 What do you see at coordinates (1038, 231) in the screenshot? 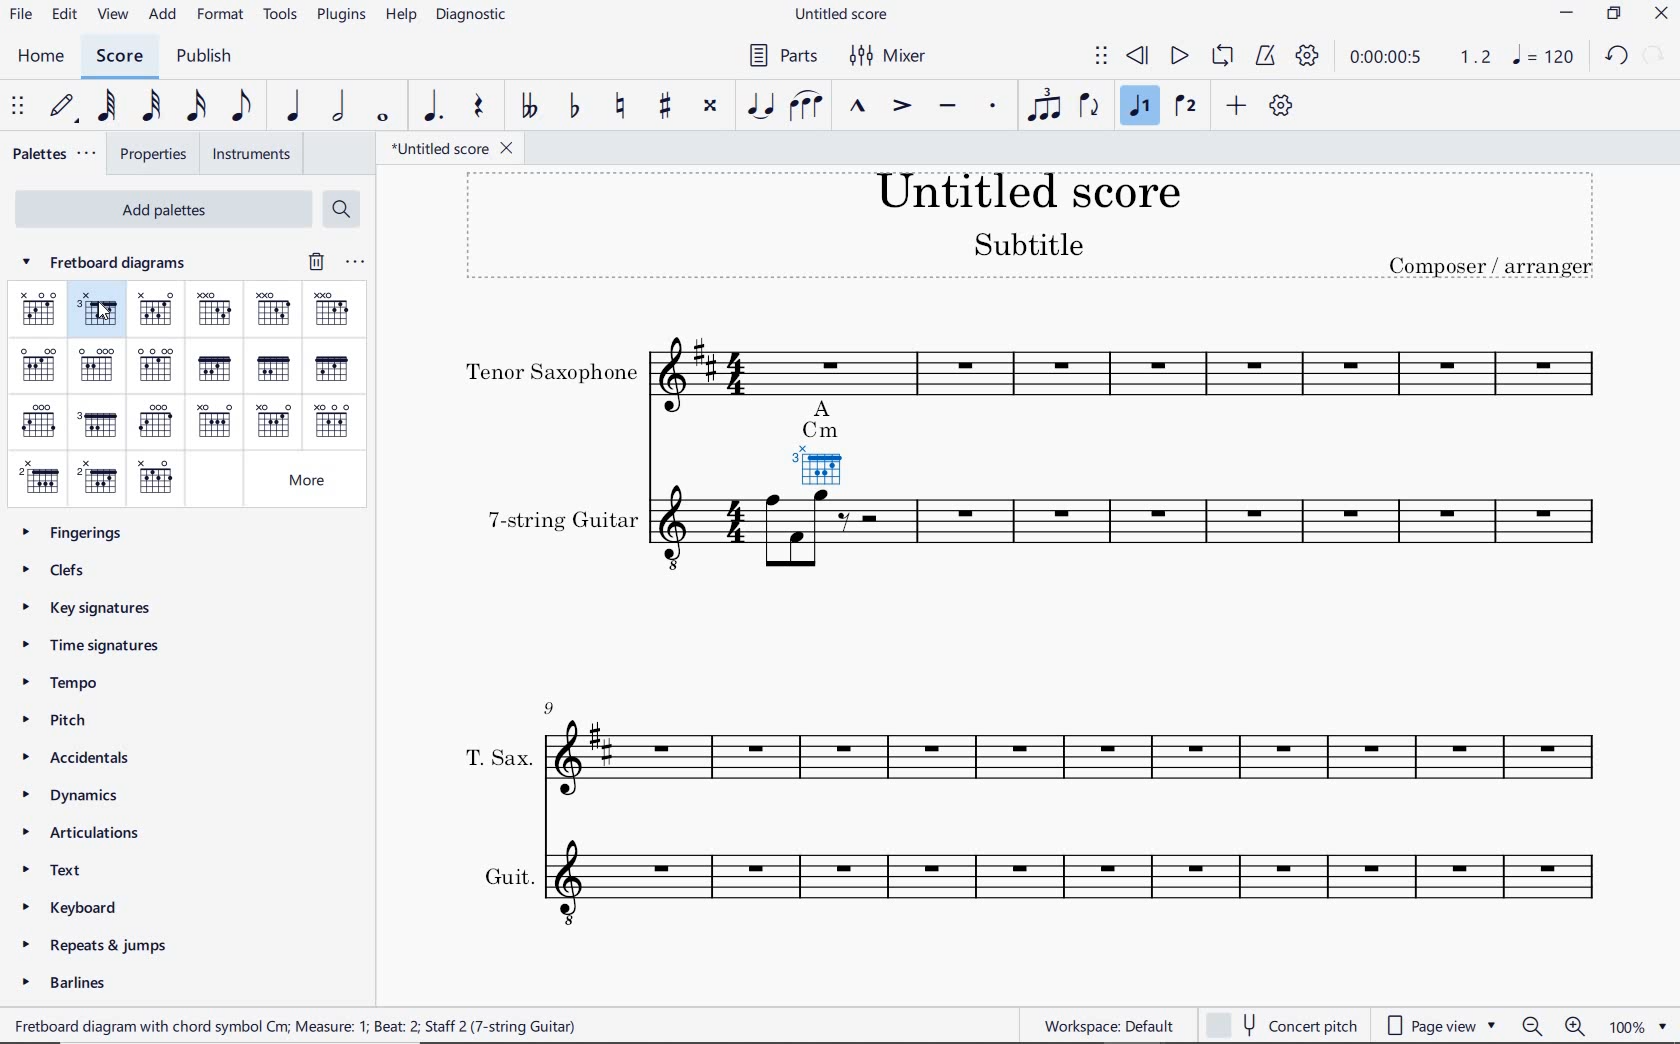
I see `TITLE` at bounding box center [1038, 231].